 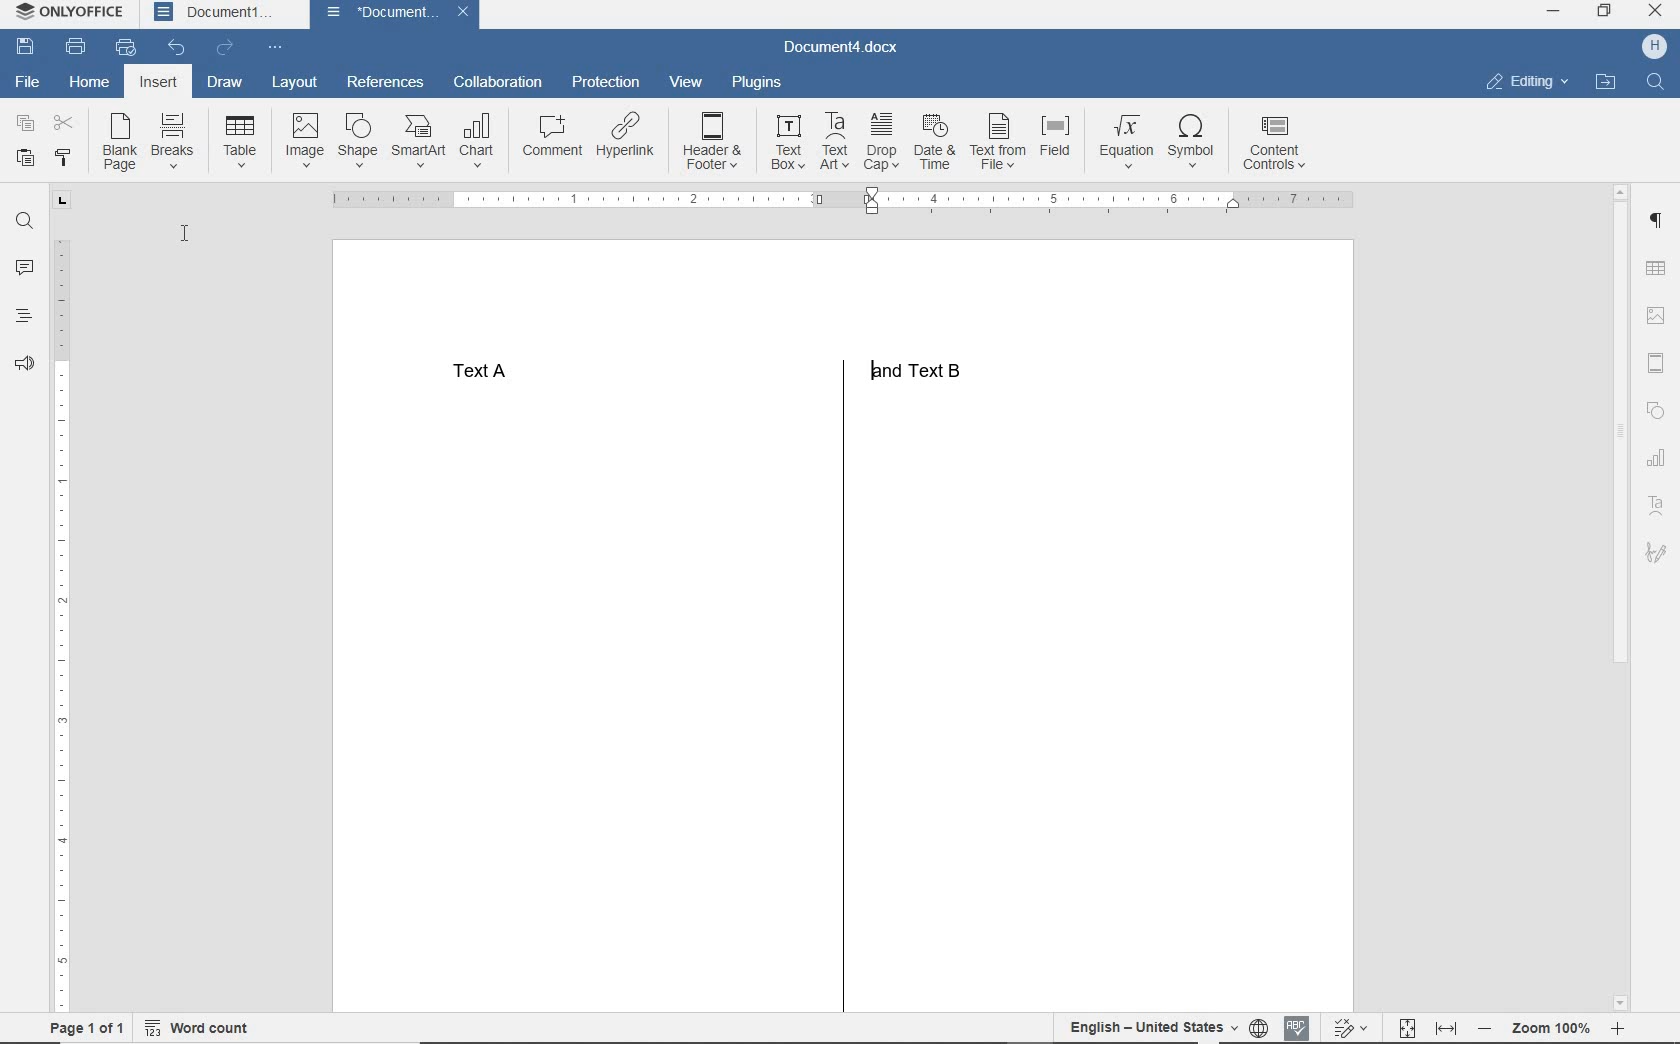 What do you see at coordinates (1656, 410) in the screenshot?
I see `SHAPE` at bounding box center [1656, 410].